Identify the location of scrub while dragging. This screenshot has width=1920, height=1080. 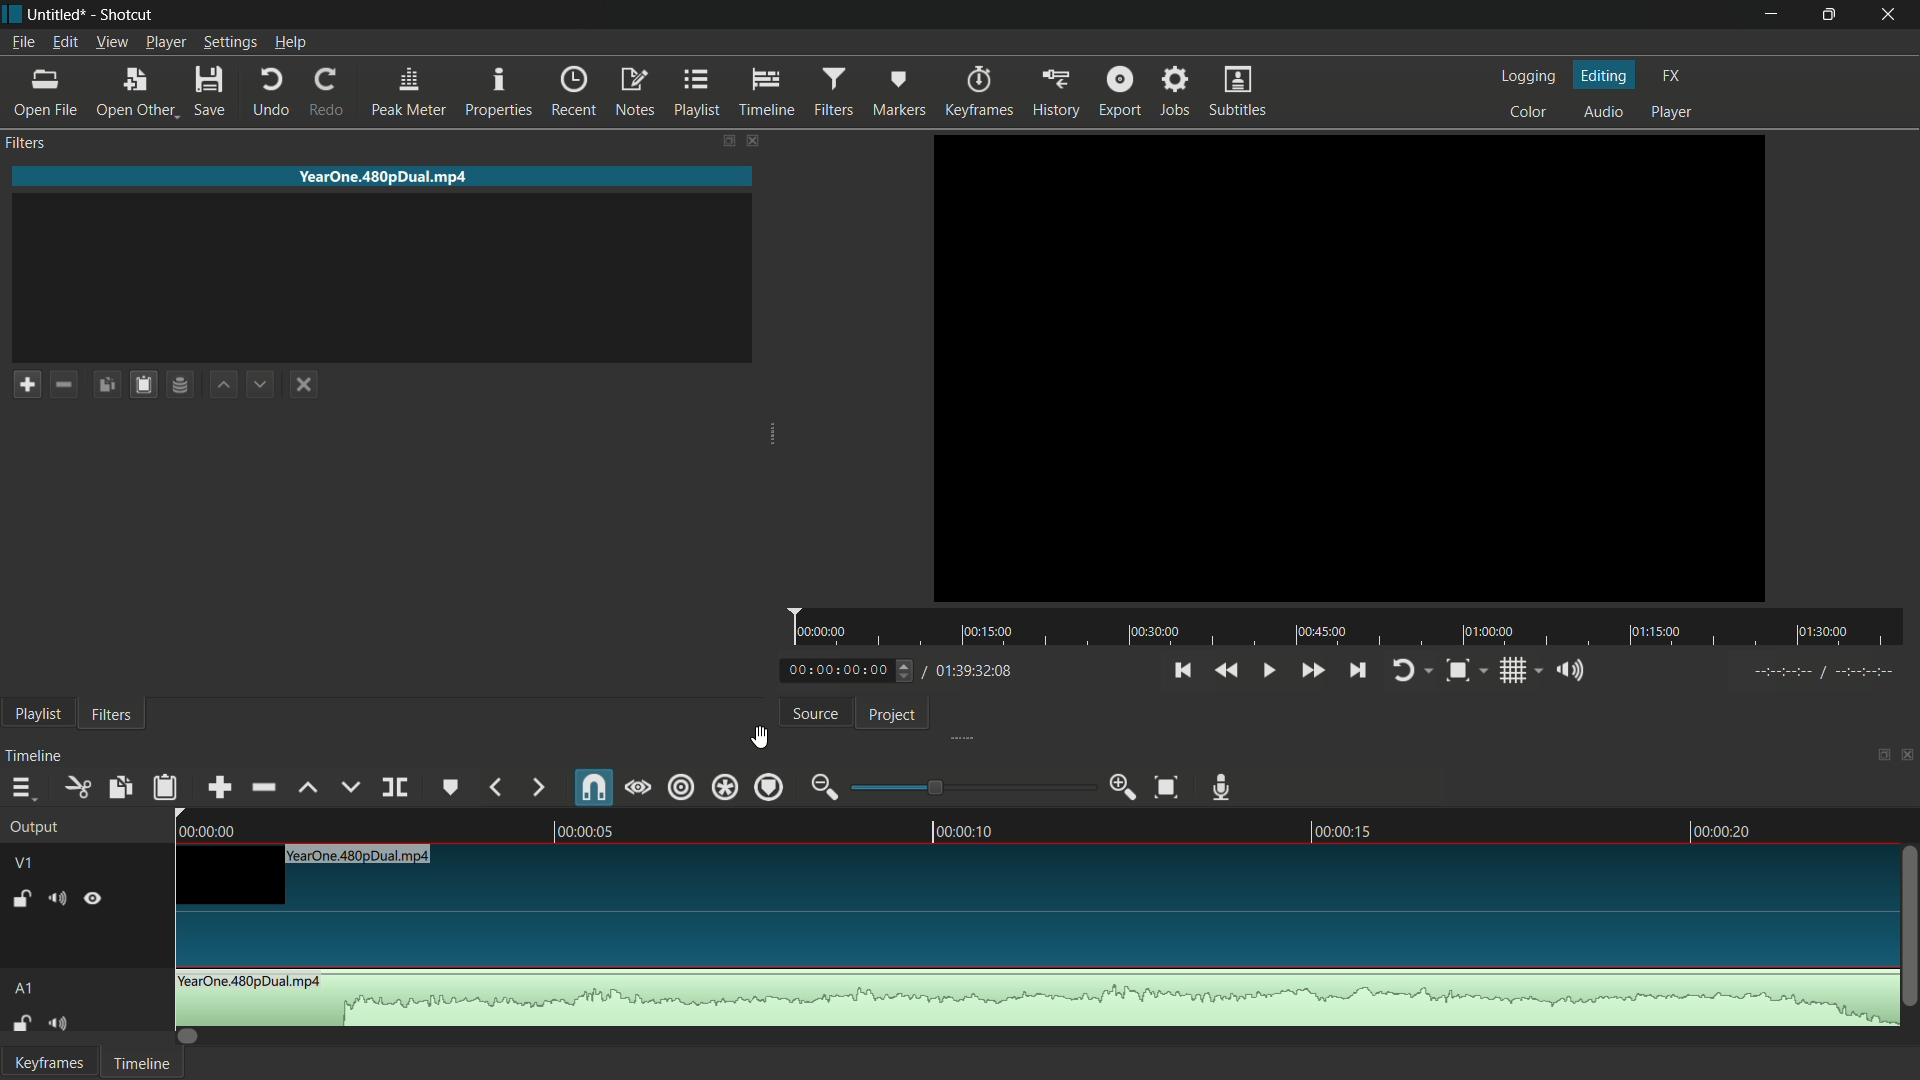
(640, 787).